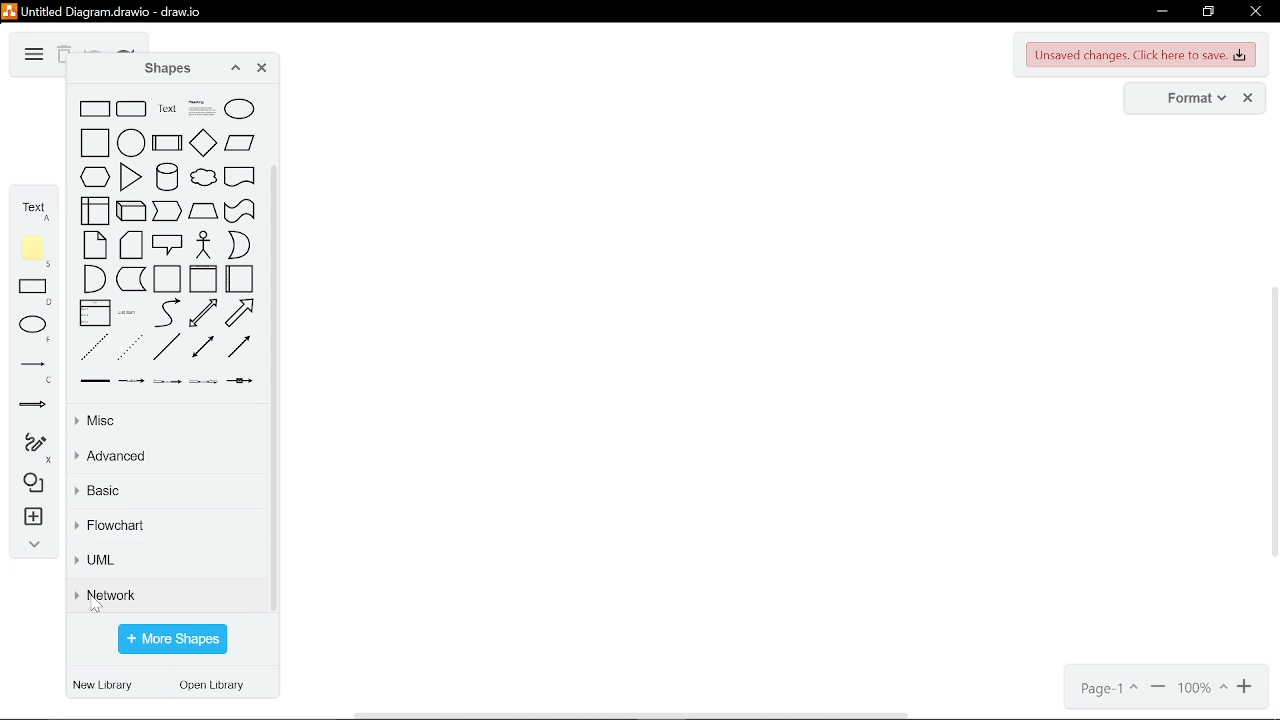  I want to click on cloud, so click(203, 177).